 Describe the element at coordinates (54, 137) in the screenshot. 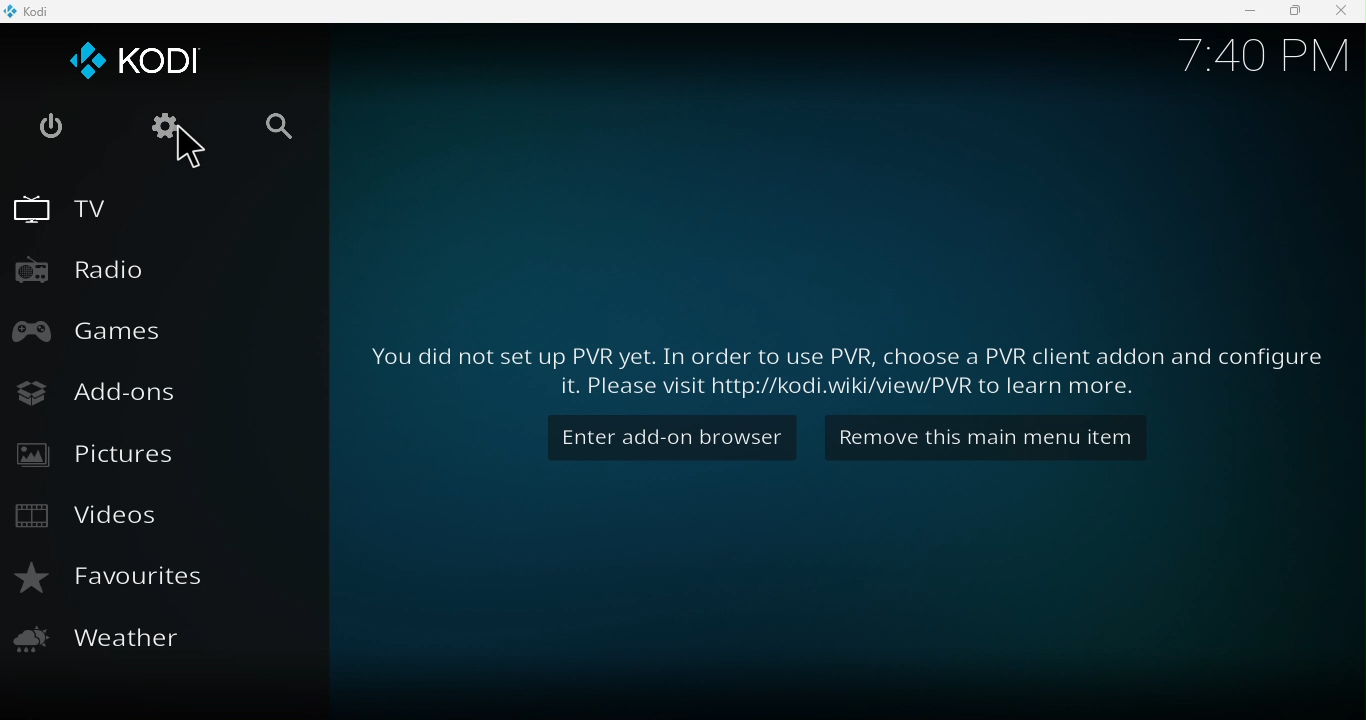

I see `Exit` at that location.